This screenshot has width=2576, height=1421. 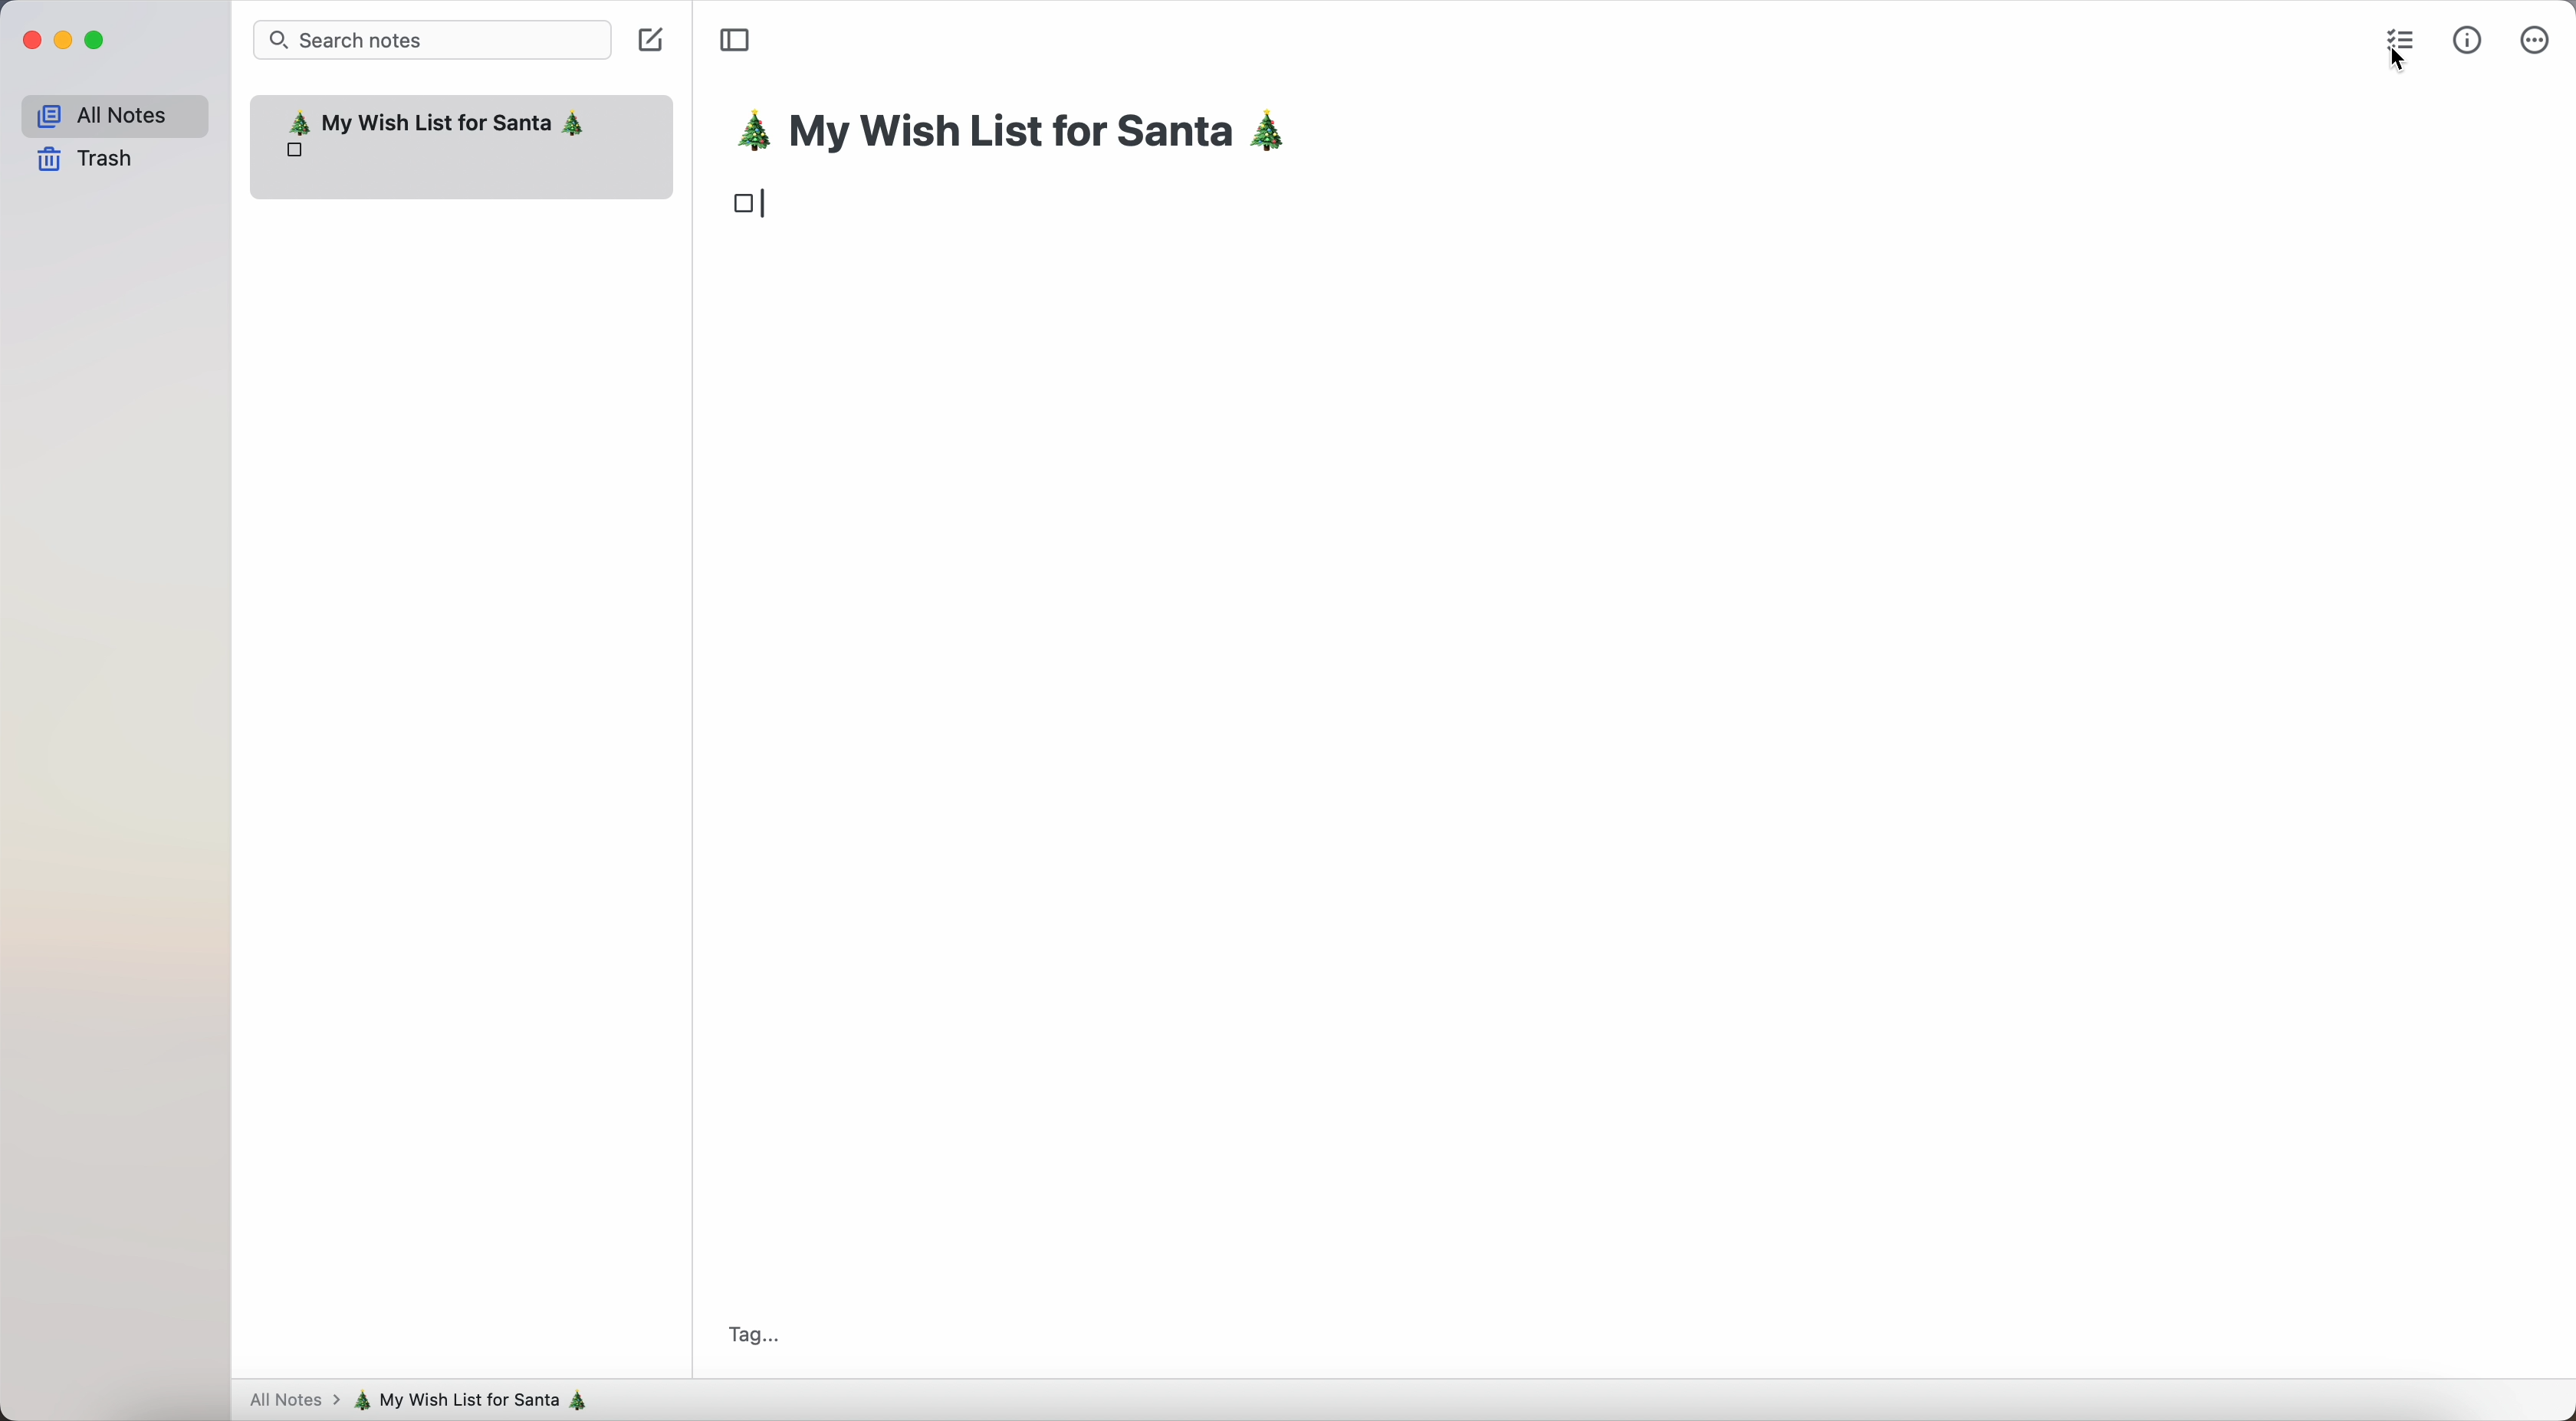 What do you see at coordinates (290, 1402) in the screenshot?
I see `all notes` at bounding box center [290, 1402].